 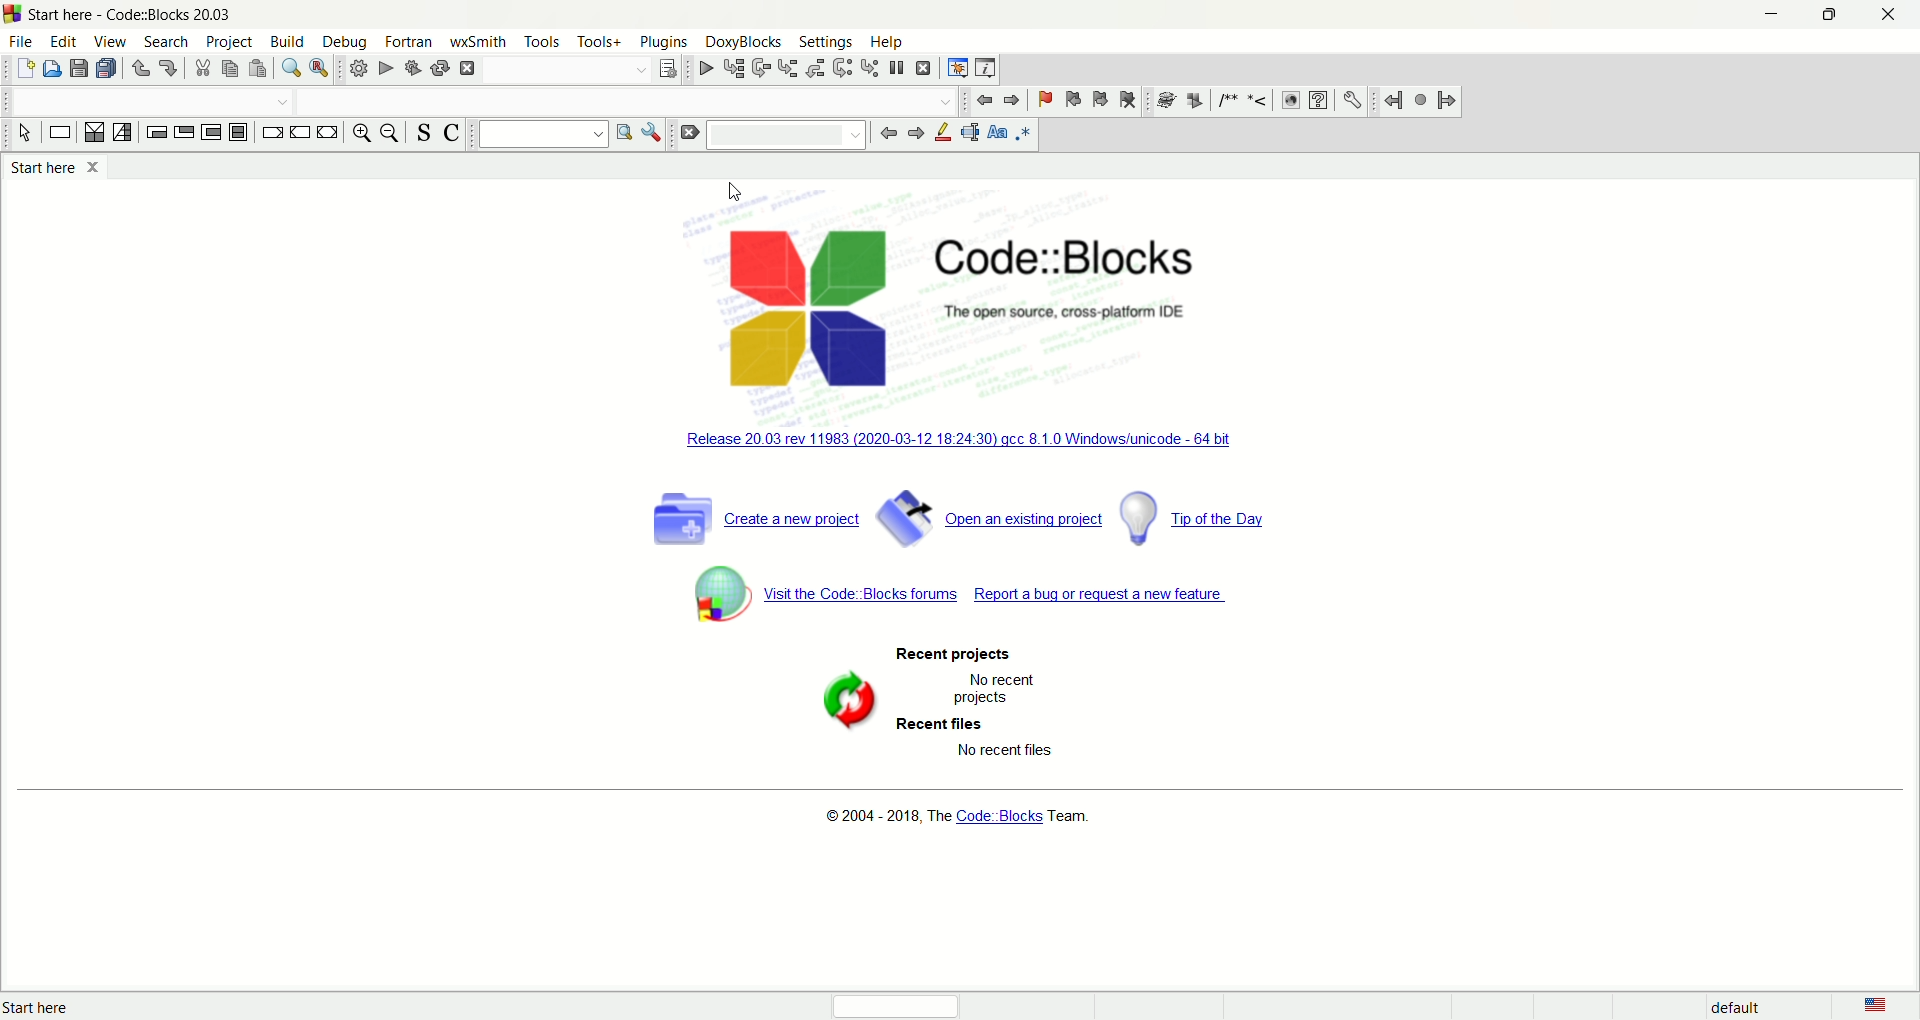 What do you see at coordinates (971, 132) in the screenshot?
I see `selected text` at bounding box center [971, 132].